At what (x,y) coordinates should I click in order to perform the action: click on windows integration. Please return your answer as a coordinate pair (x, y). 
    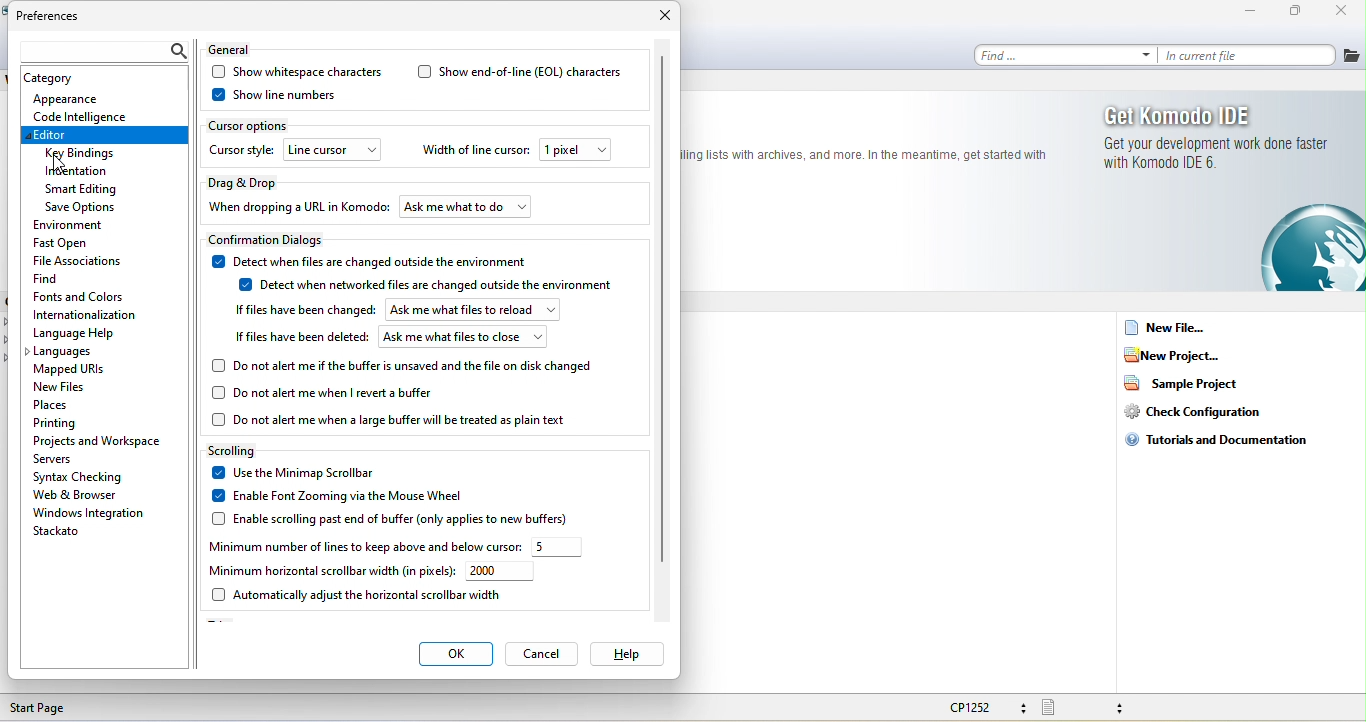
    Looking at the image, I should click on (88, 513).